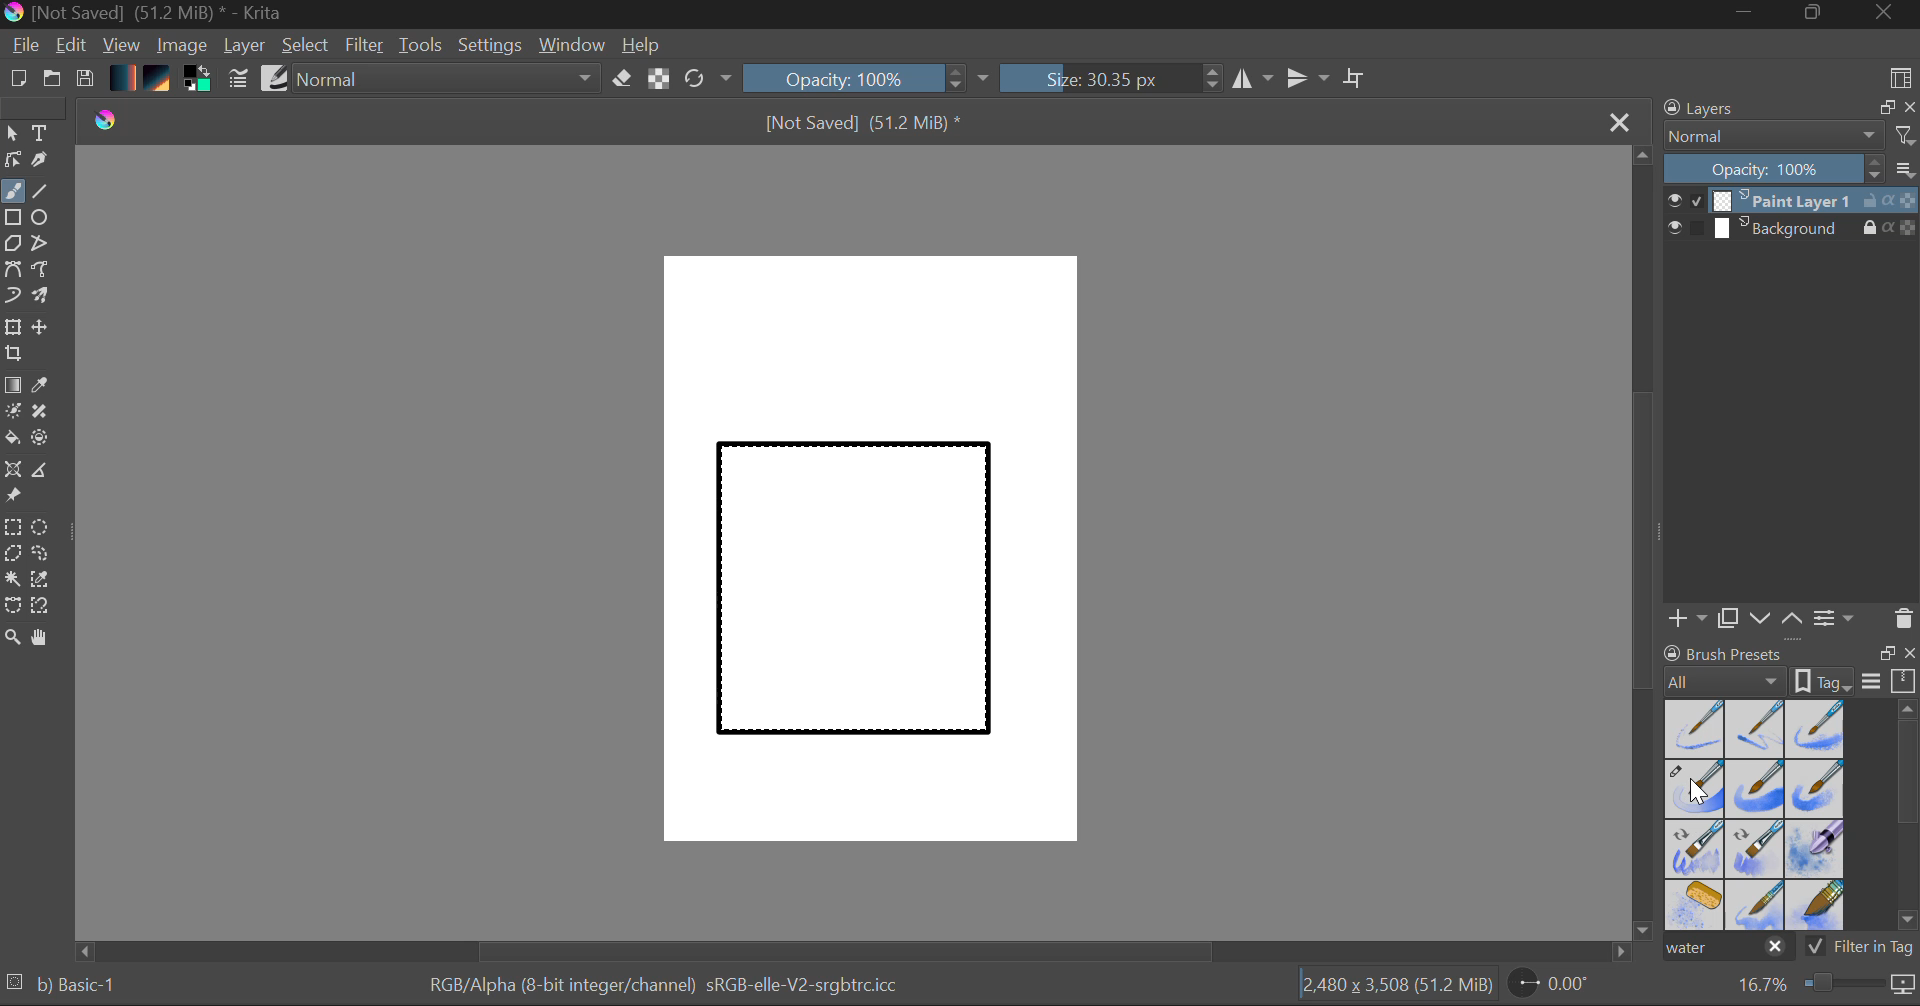 This screenshot has height=1006, width=1920. What do you see at coordinates (1790, 136) in the screenshot?
I see `Blending Mode` at bounding box center [1790, 136].